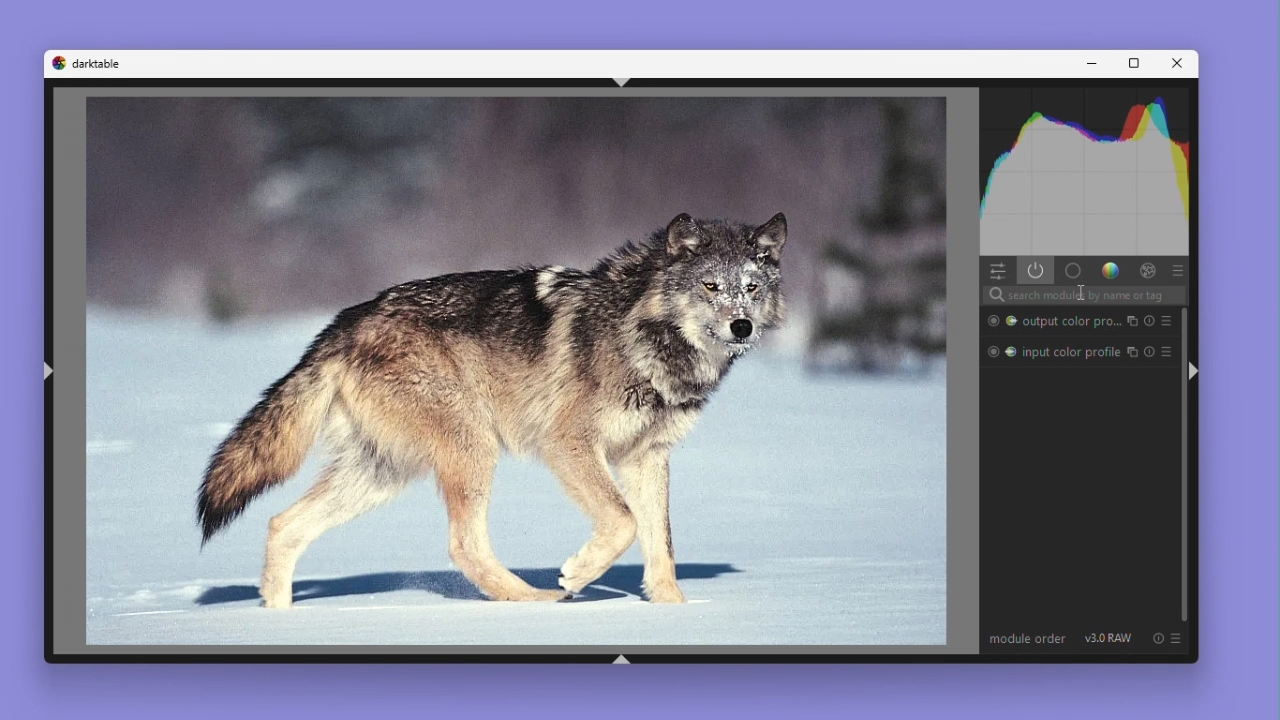 The width and height of the screenshot is (1280, 720). I want to click on Histogram, so click(1083, 172).